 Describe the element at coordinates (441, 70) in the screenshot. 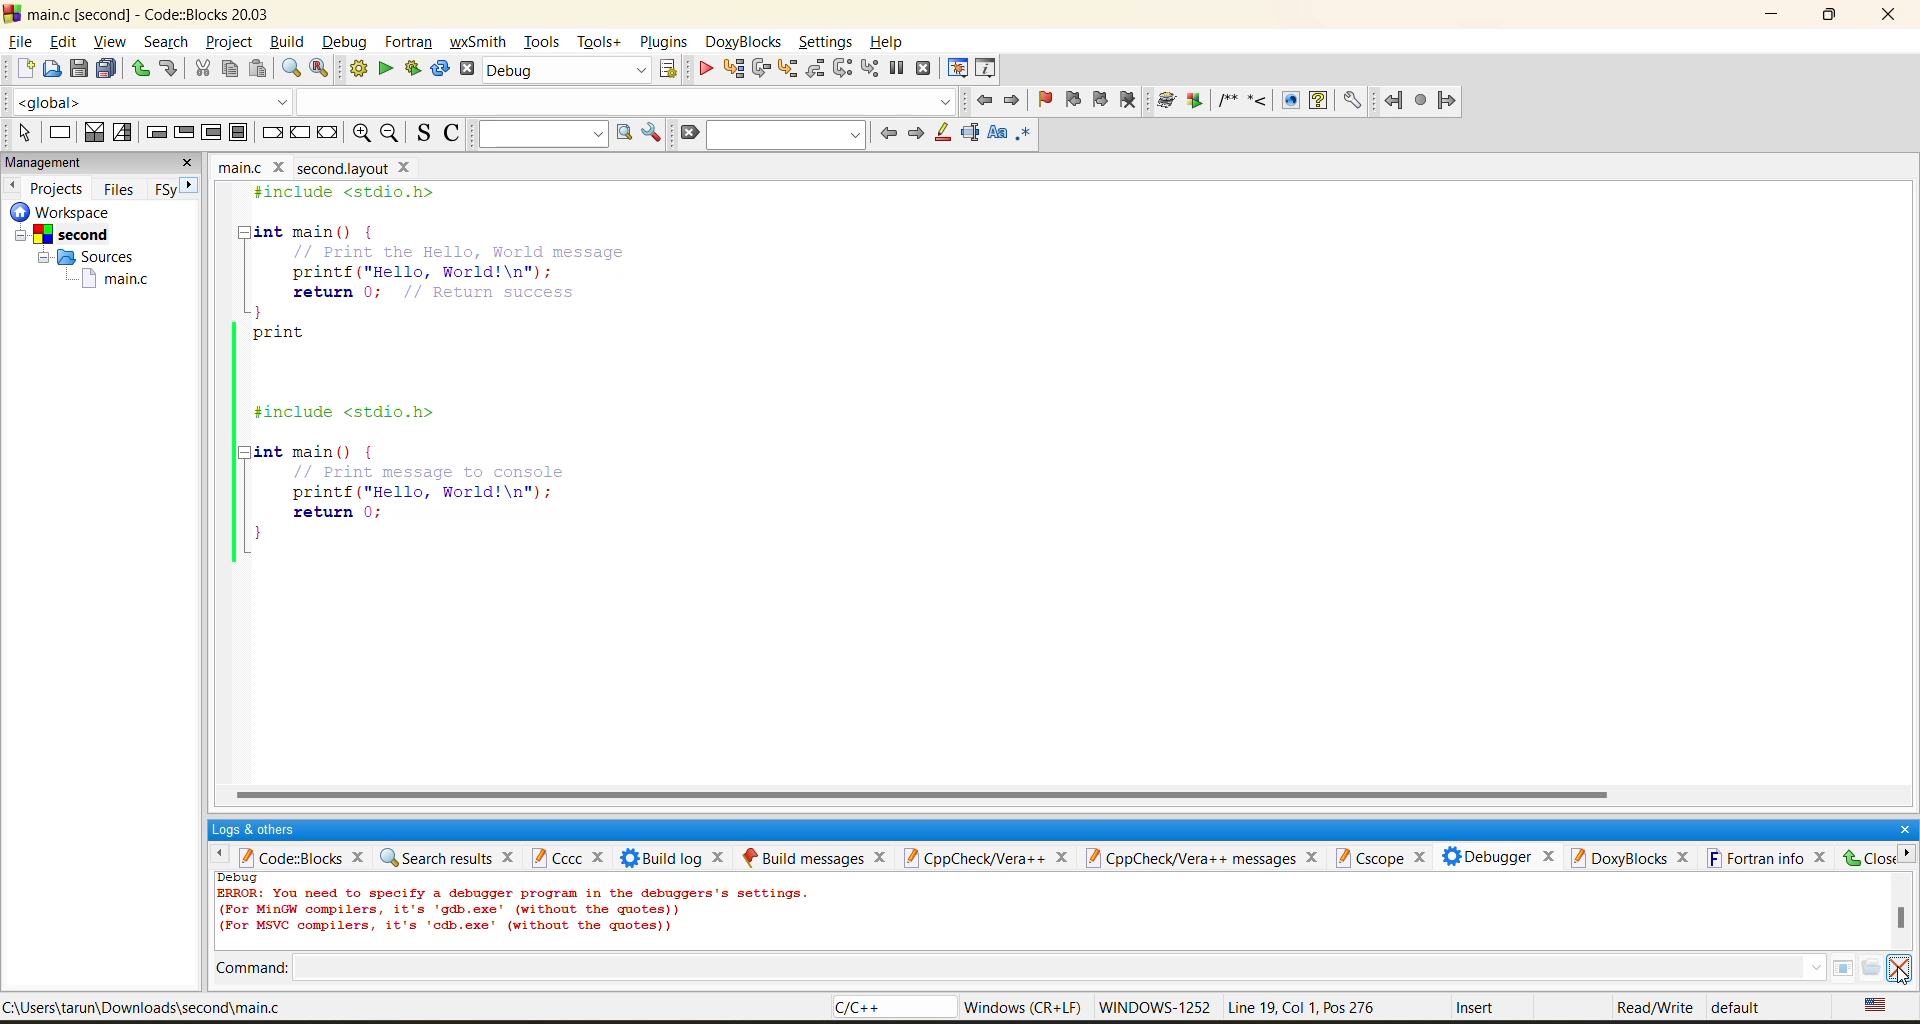

I see `rebuild` at that location.